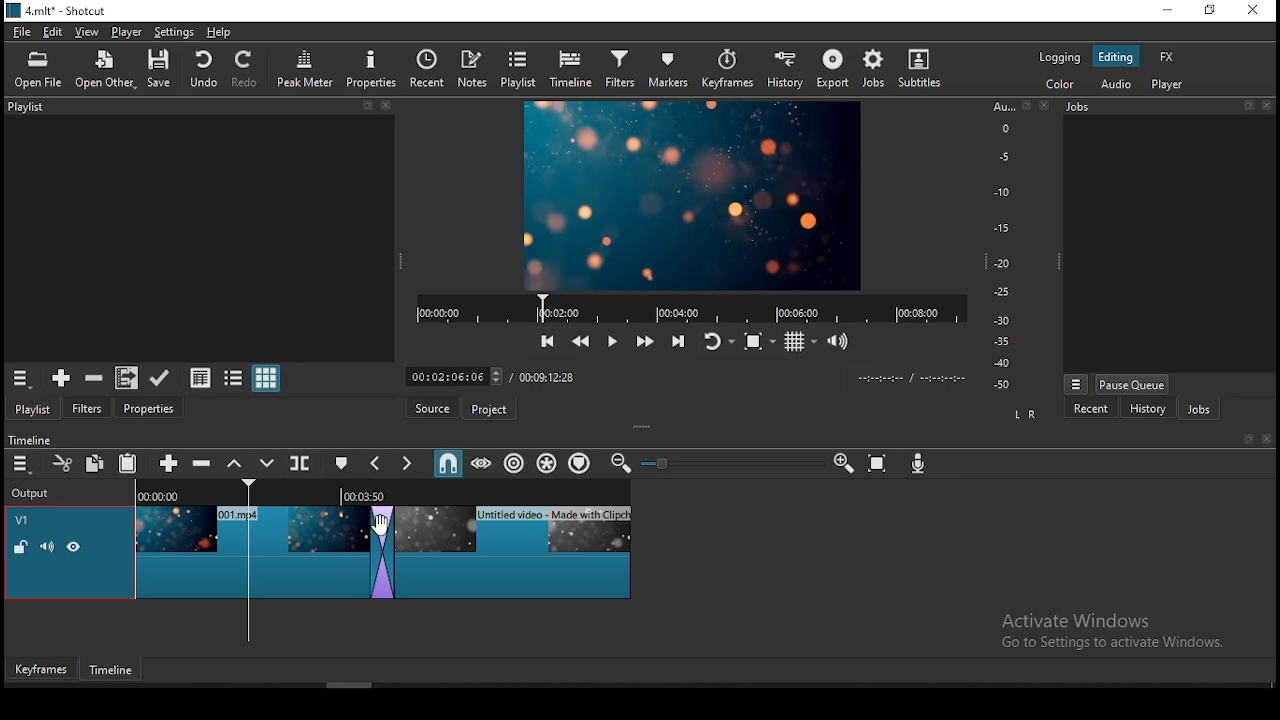  I want to click on timeline settings, so click(20, 465).